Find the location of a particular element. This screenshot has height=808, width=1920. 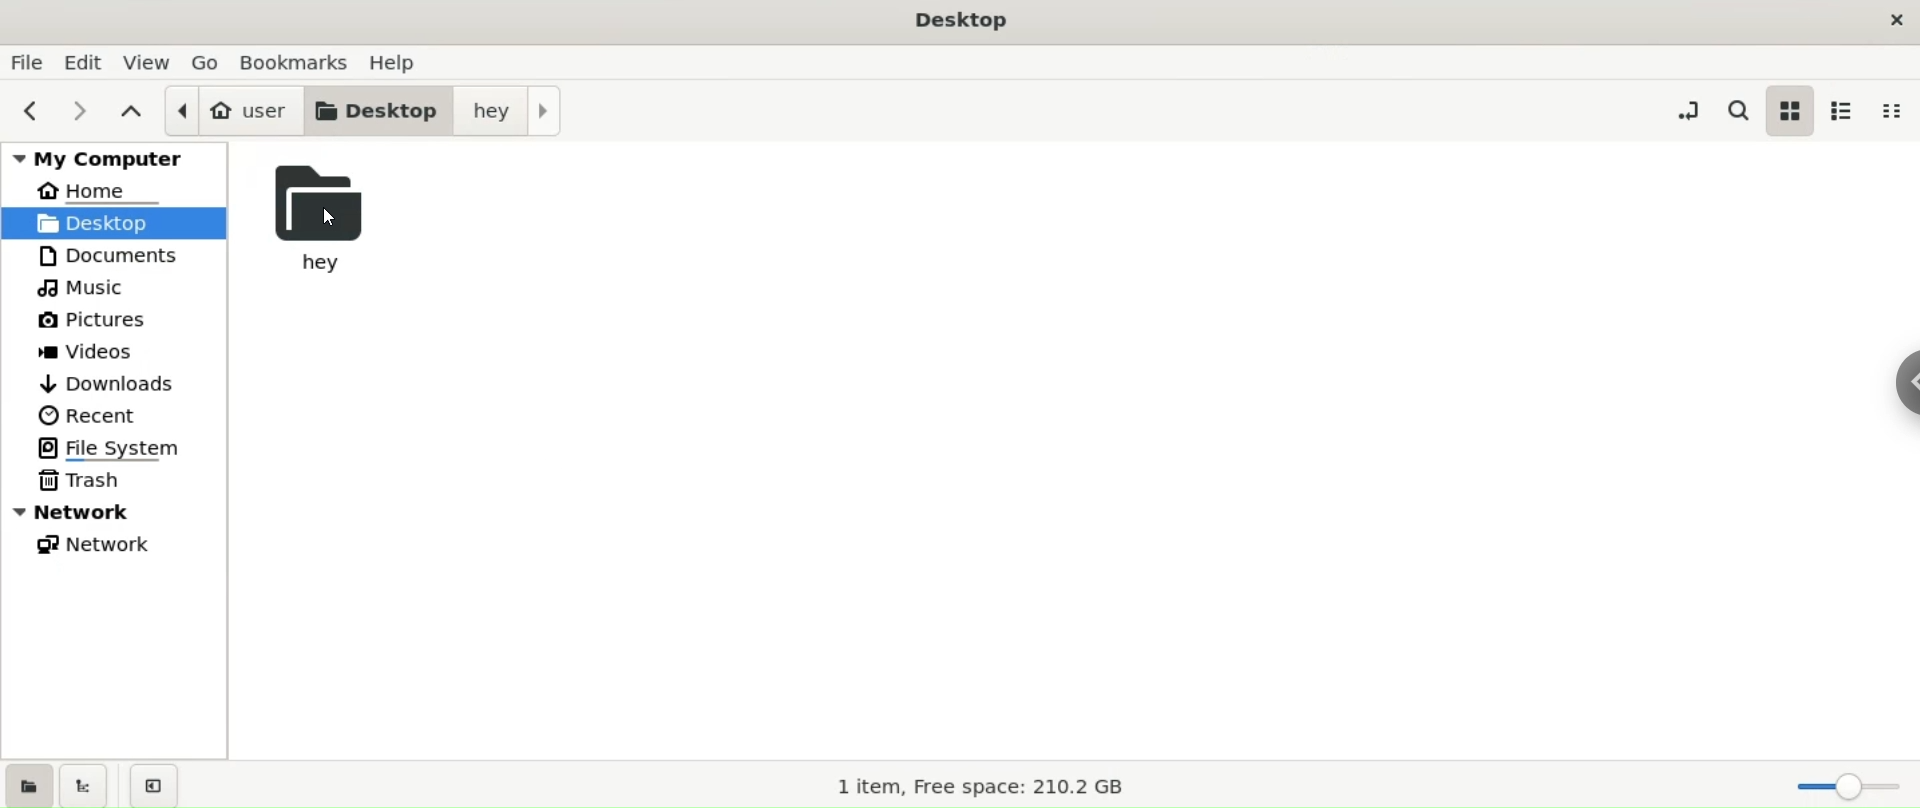

list view is located at coordinates (1845, 110).